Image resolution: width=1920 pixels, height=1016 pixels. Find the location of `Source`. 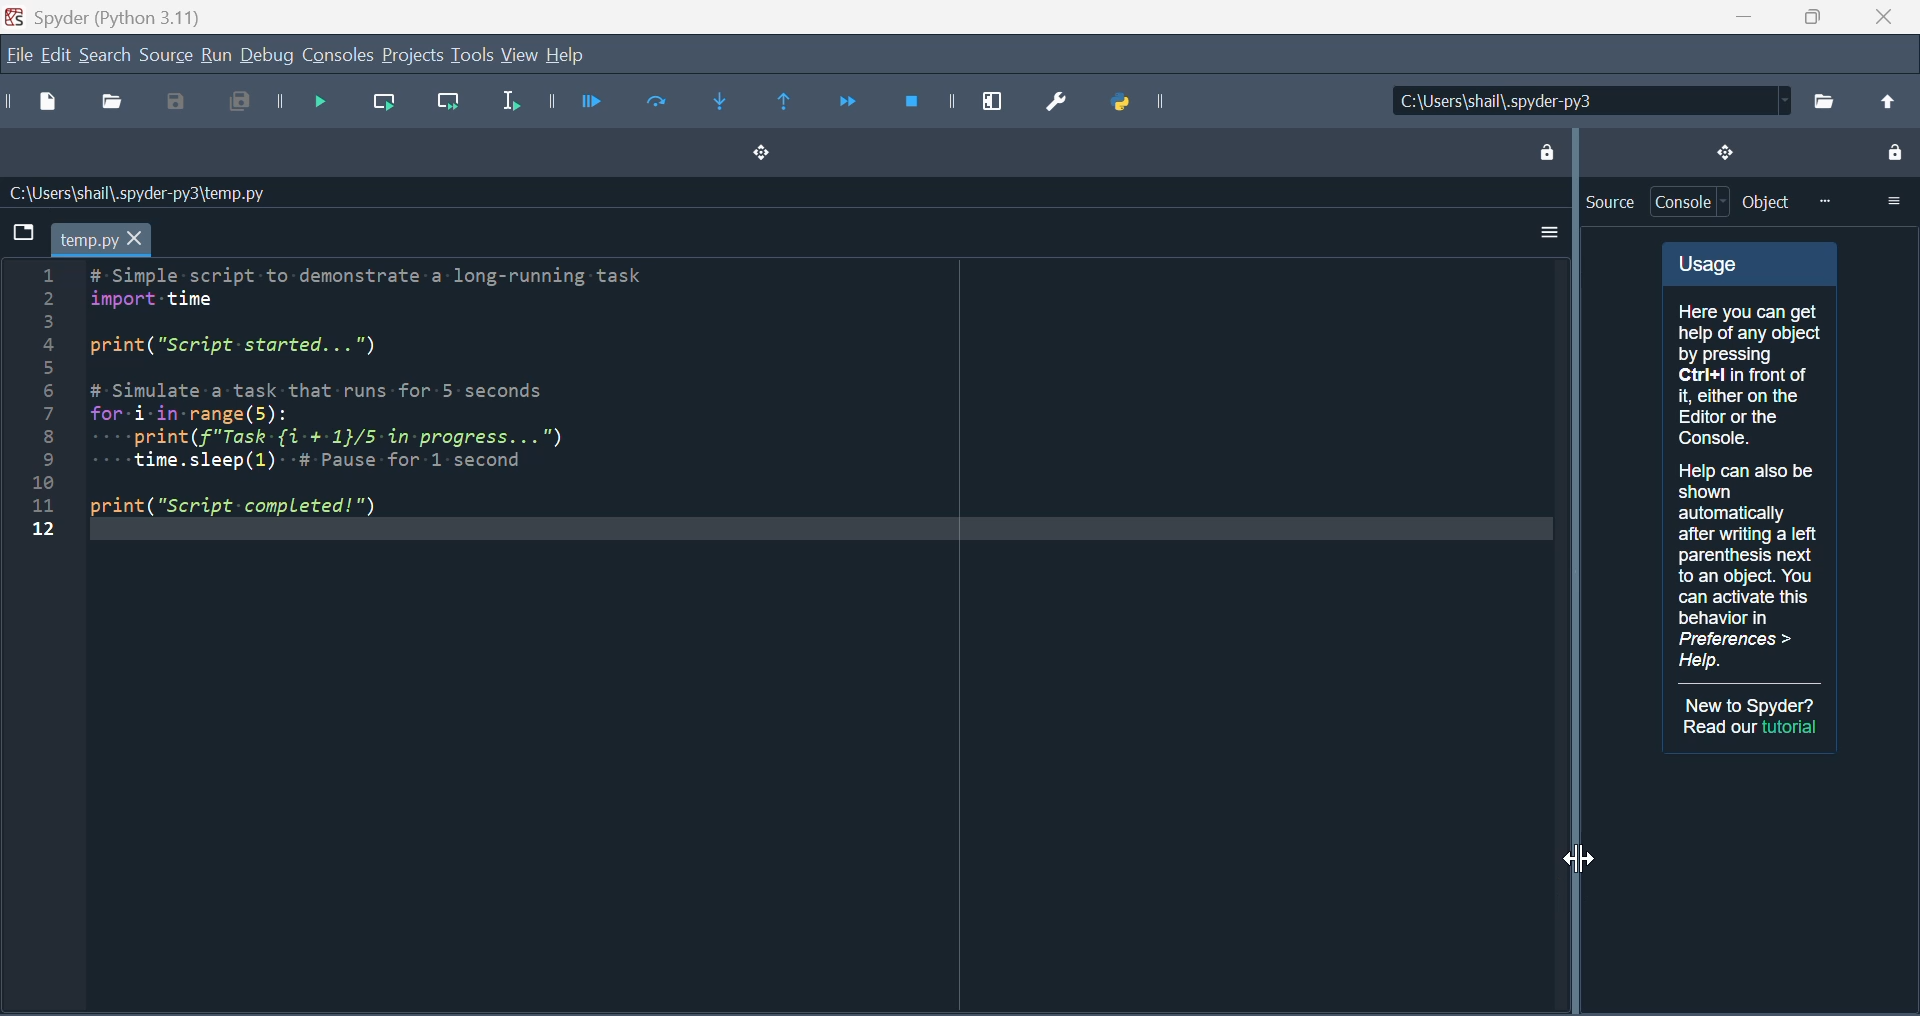

Source is located at coordinates (1609, 202).